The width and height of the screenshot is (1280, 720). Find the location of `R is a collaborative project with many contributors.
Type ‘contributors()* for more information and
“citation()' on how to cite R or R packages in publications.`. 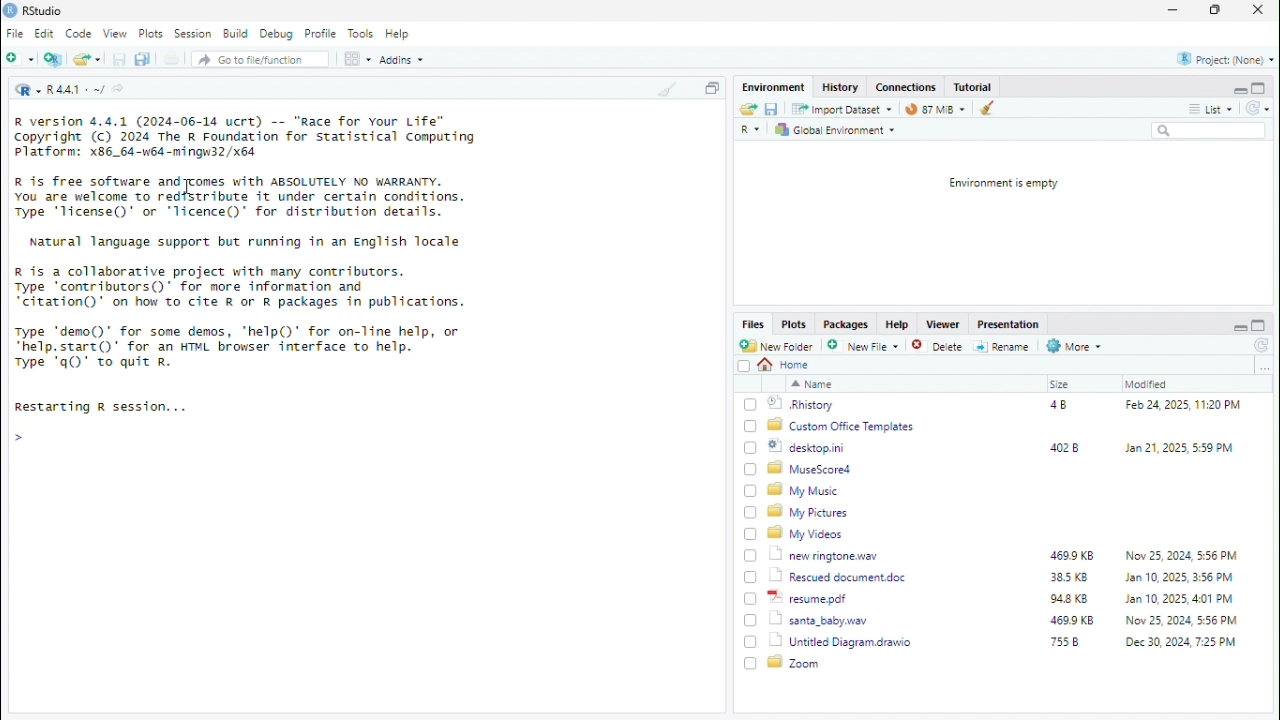

R is a collaborative project with many contributors.
Type ‘contributors()* for more information and
“citation()' on how to cite R or R packages in publications. is located at coordinates (240, 288).